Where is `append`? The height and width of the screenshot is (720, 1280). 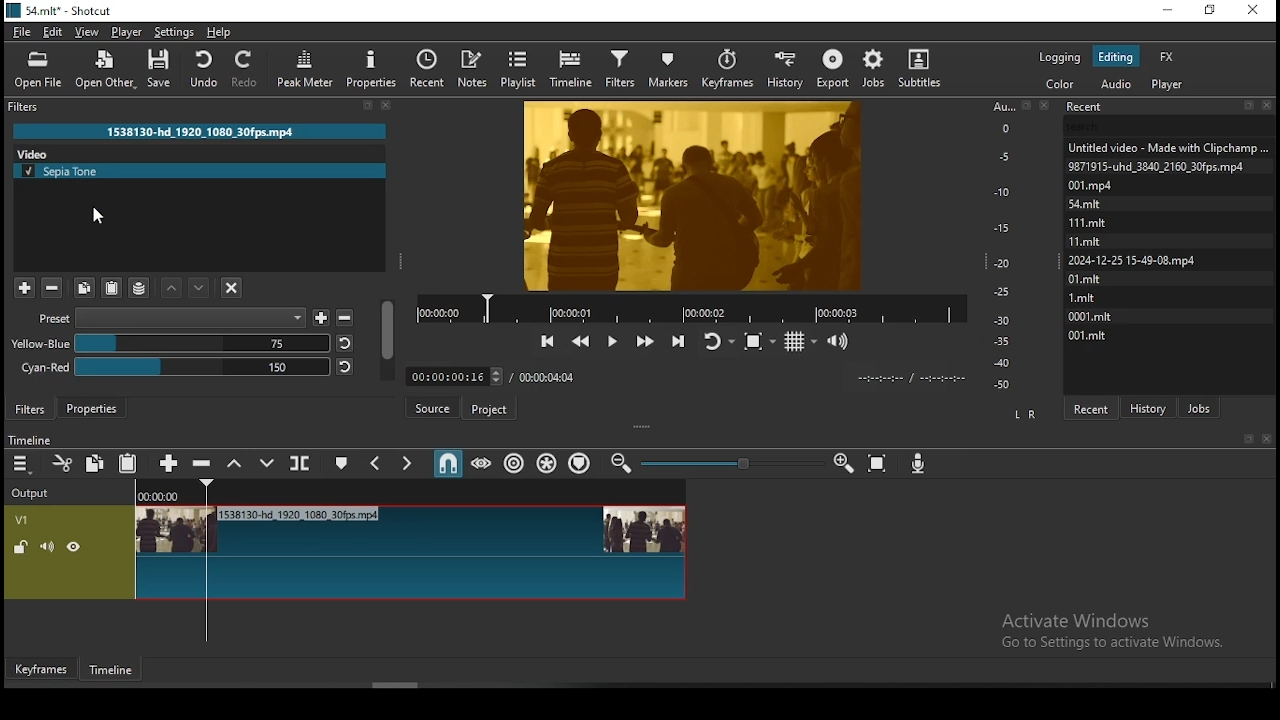
append is located at coordinates (166, 461).